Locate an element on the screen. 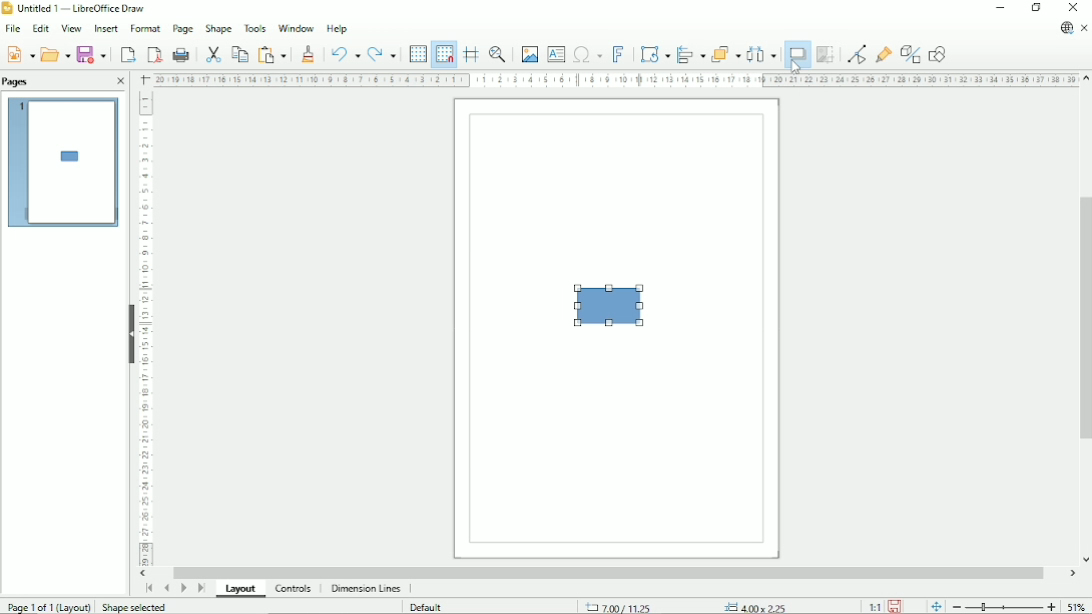 The height and width of the screenshot is (614, 1092). Redo is located at coordinates (383, 54).